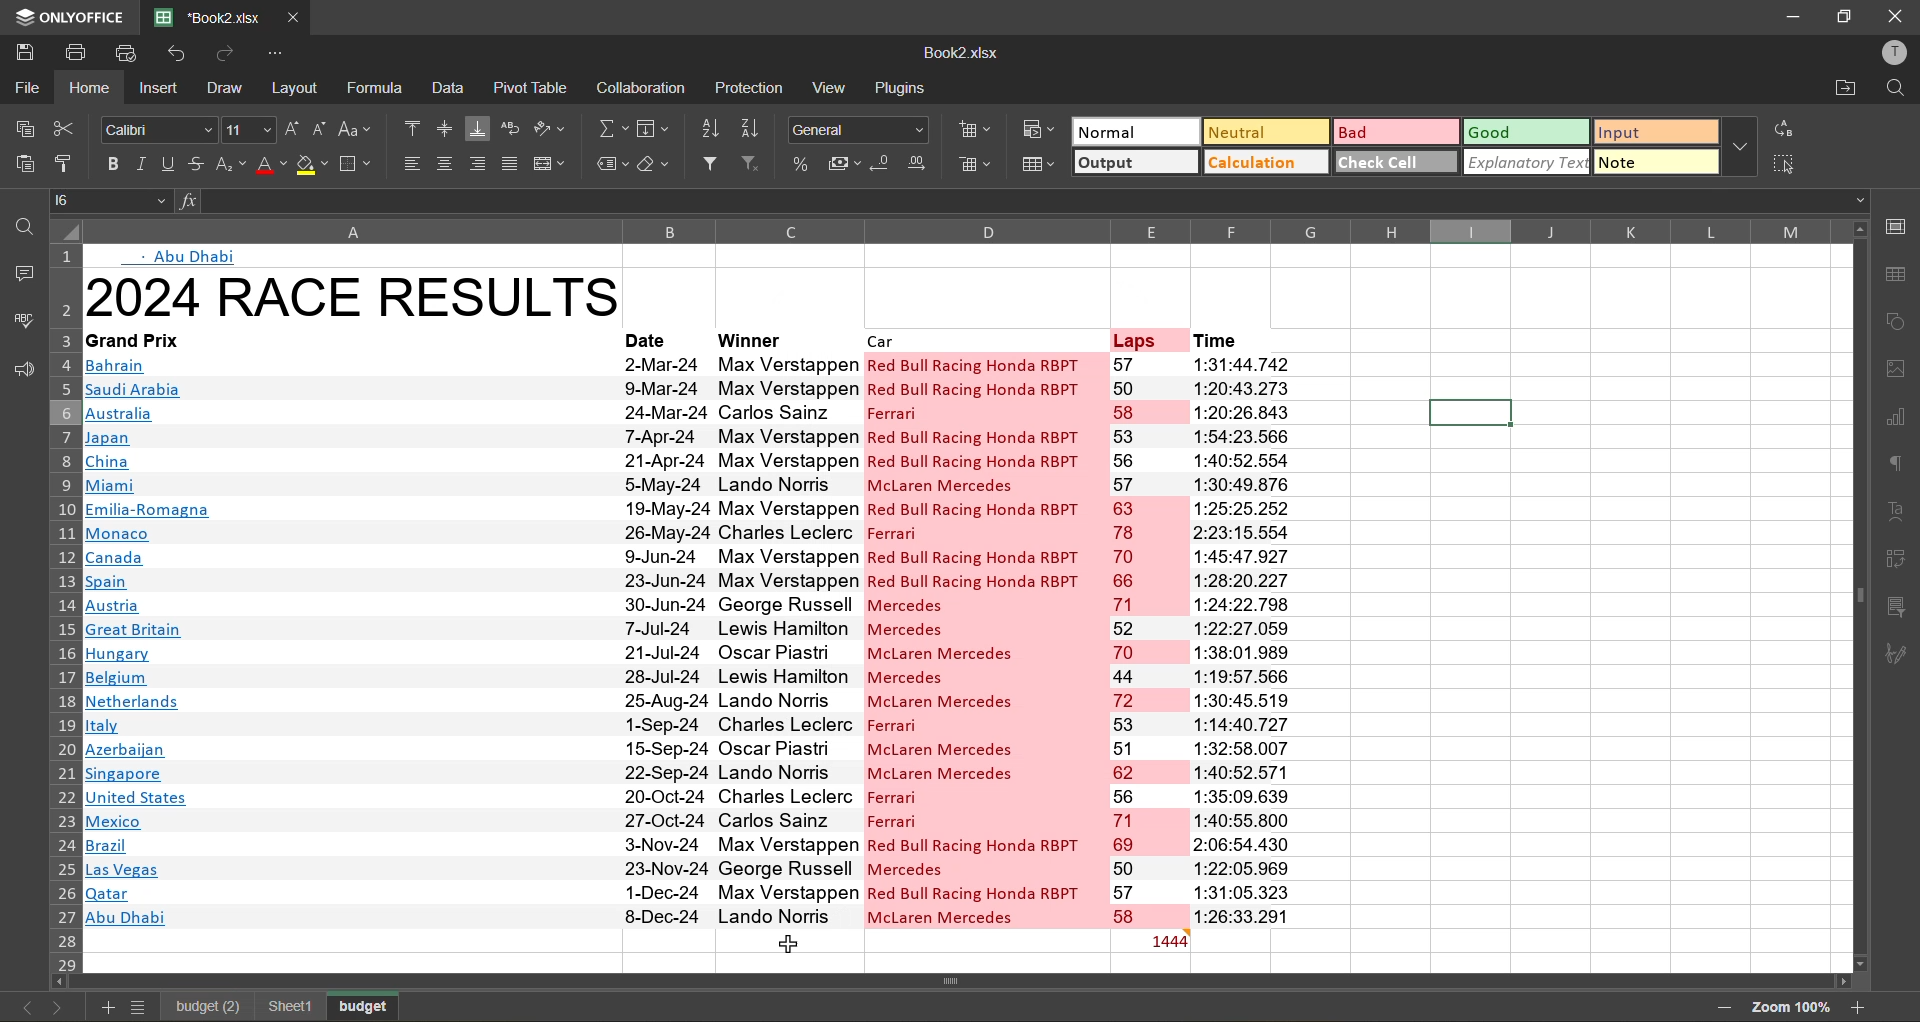 This screenshot has width=1920, height=1022. What do you see at coordinates (611, 165) in the screenshot?
I see `named ranges` at bounding box center [611, 165].